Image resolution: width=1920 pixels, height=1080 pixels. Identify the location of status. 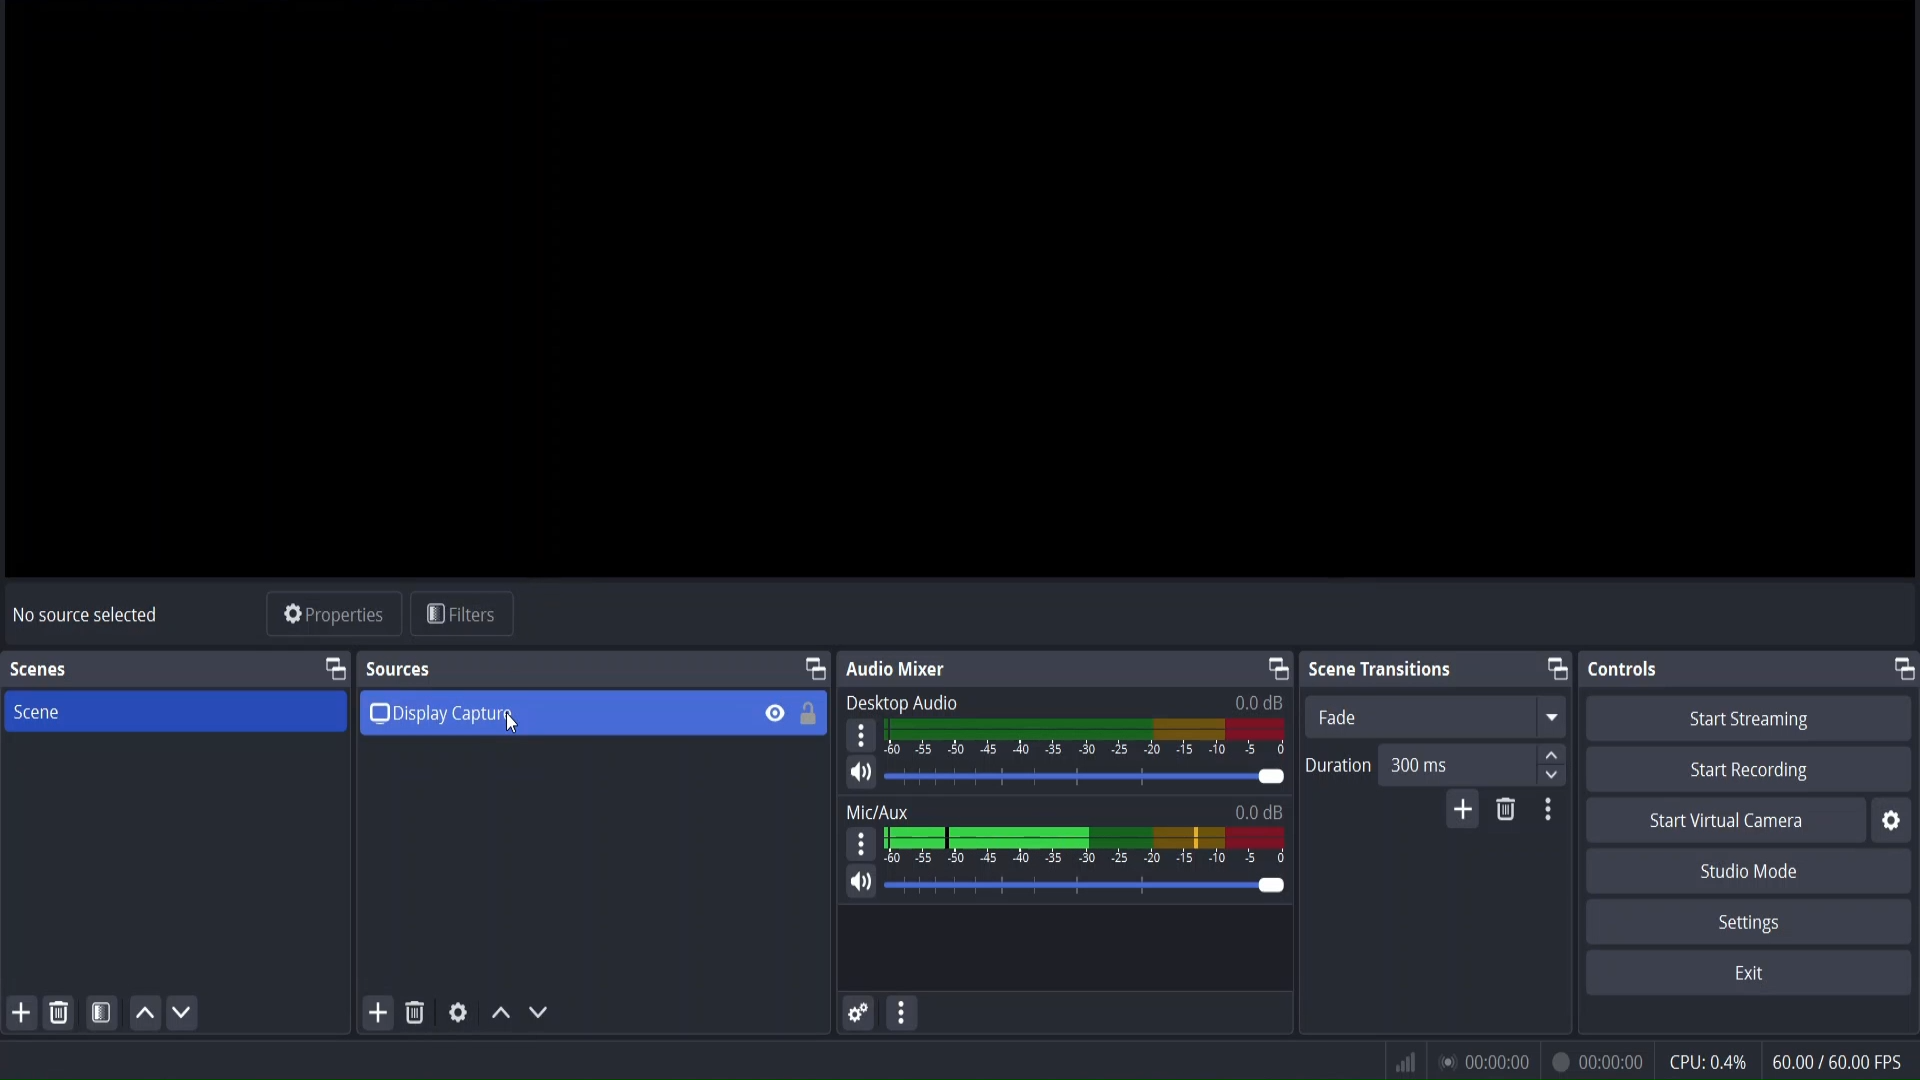
(1480, 1058).